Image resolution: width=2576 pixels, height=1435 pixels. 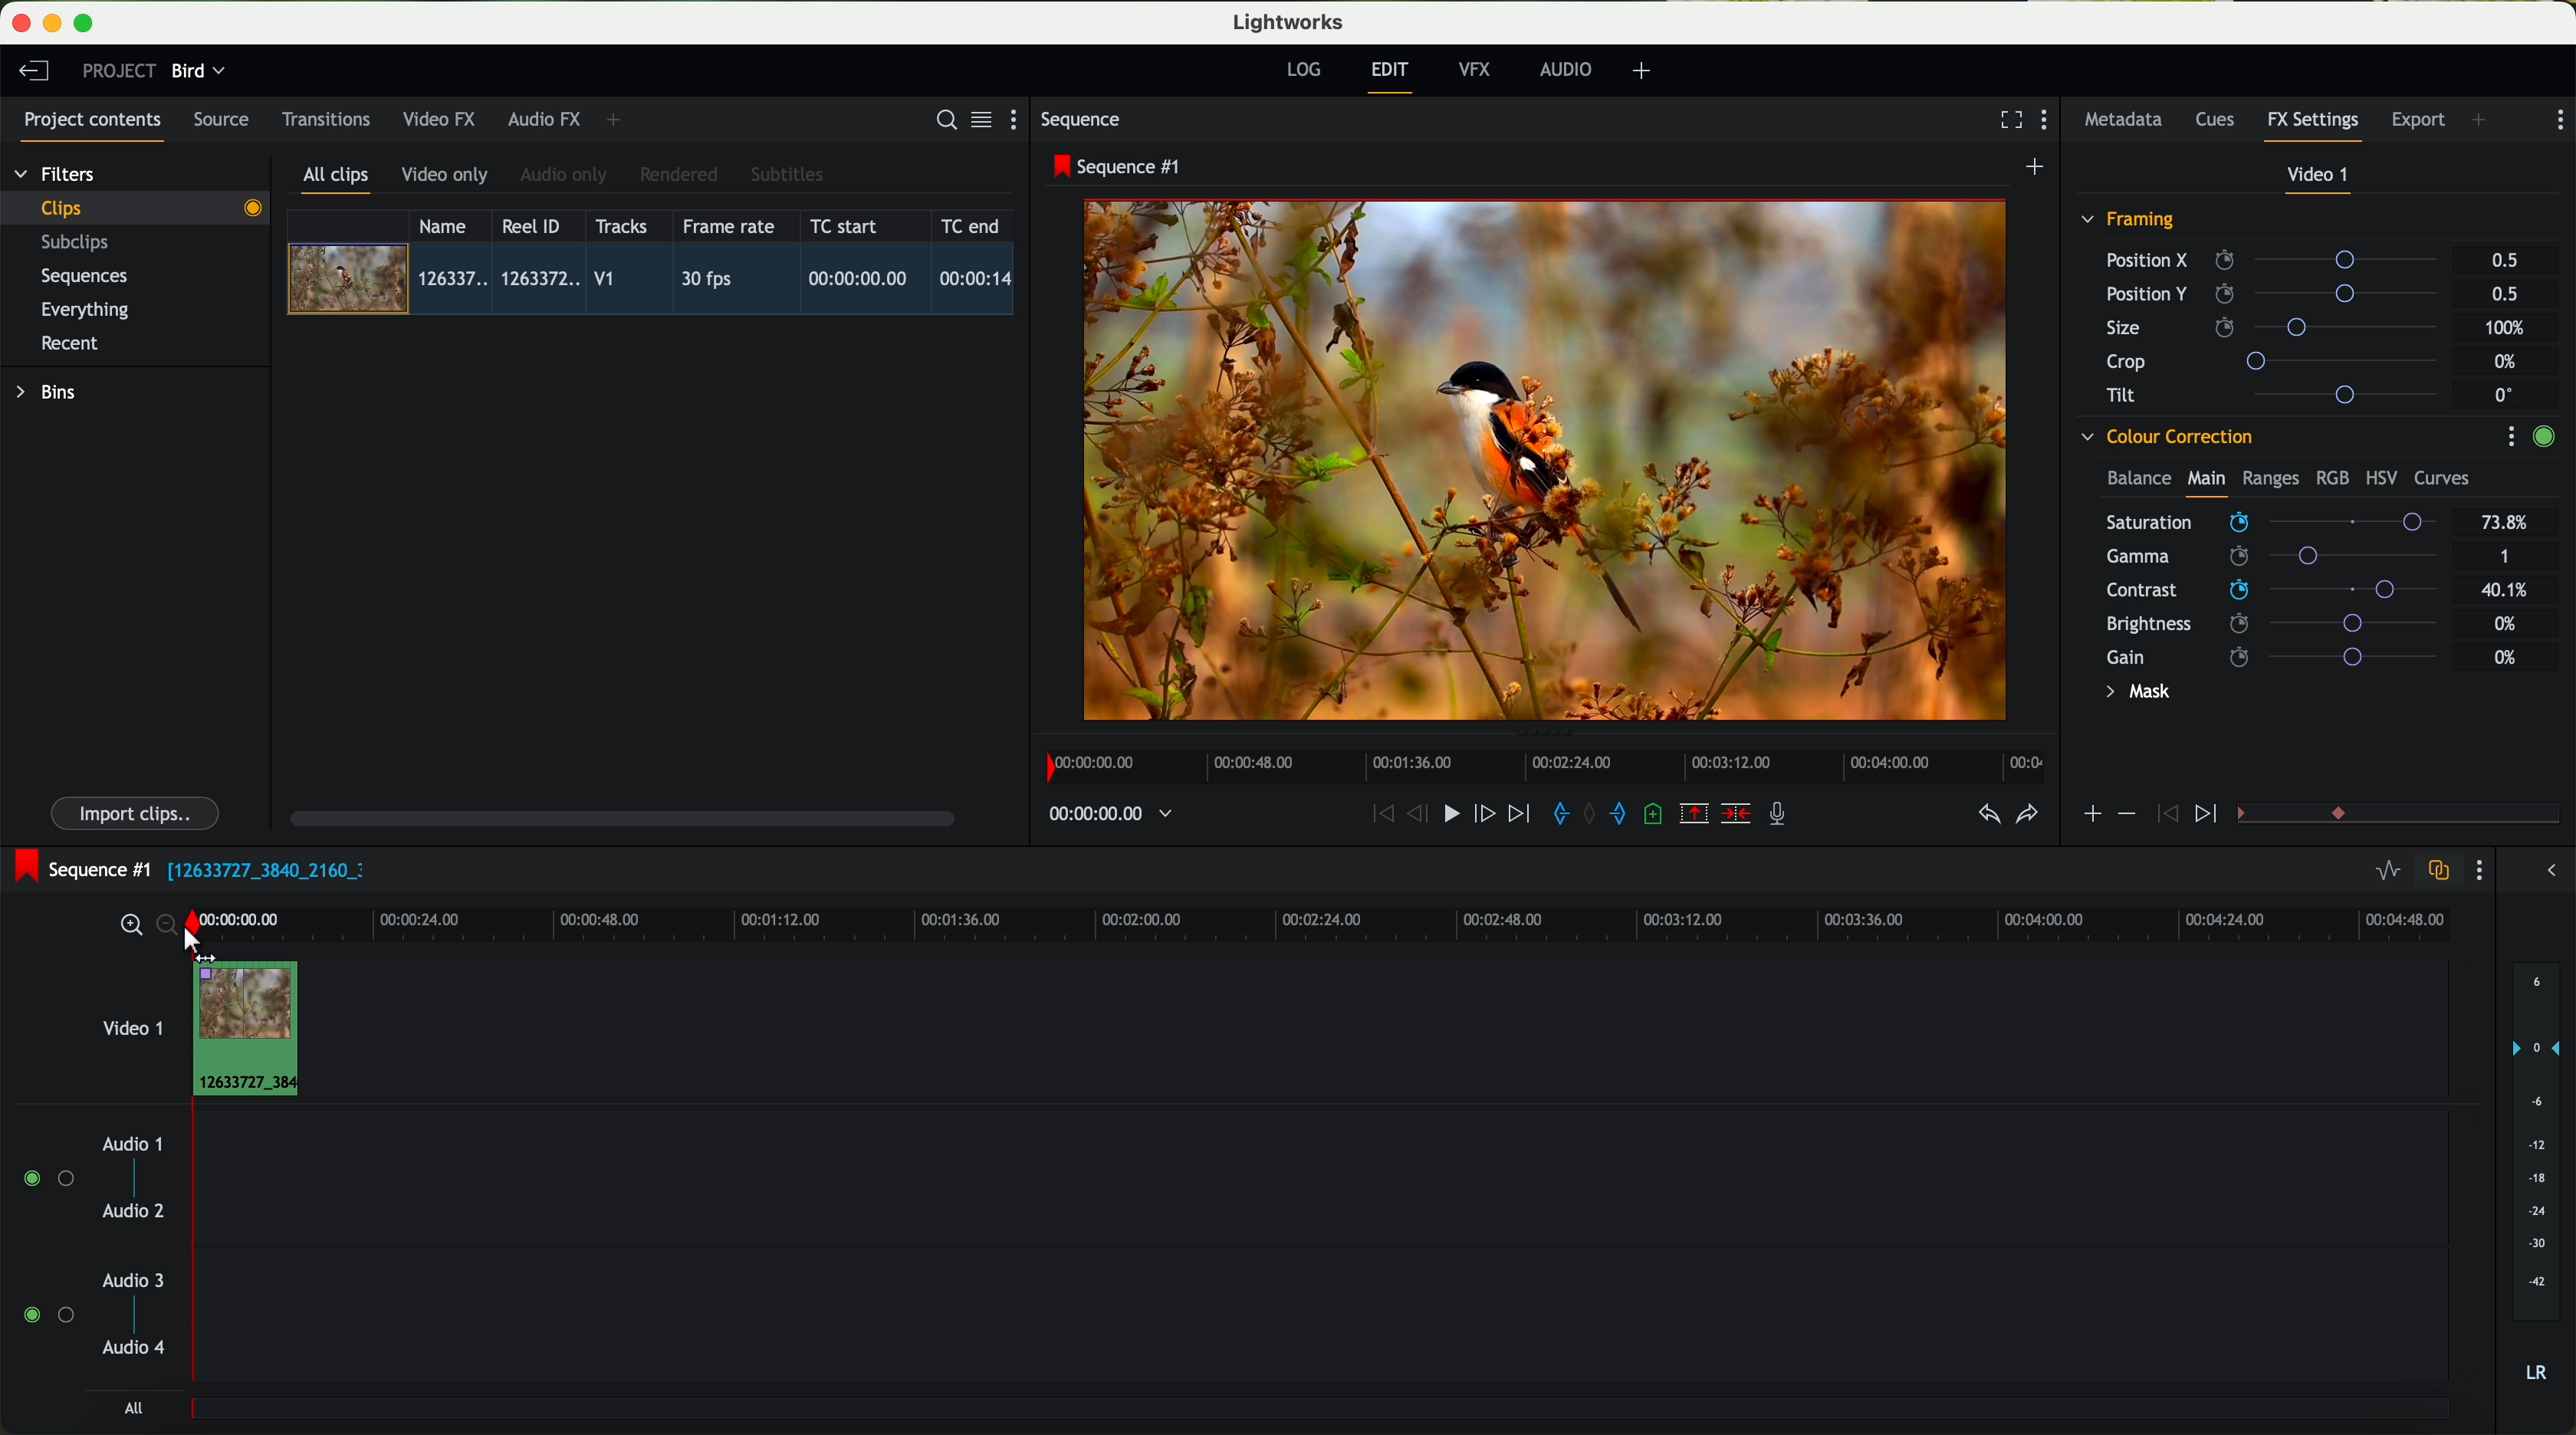 What do you see at coordinates (2506, 523) in the screenshot?
I see `73.8%` at bounding box center [2506, 523].